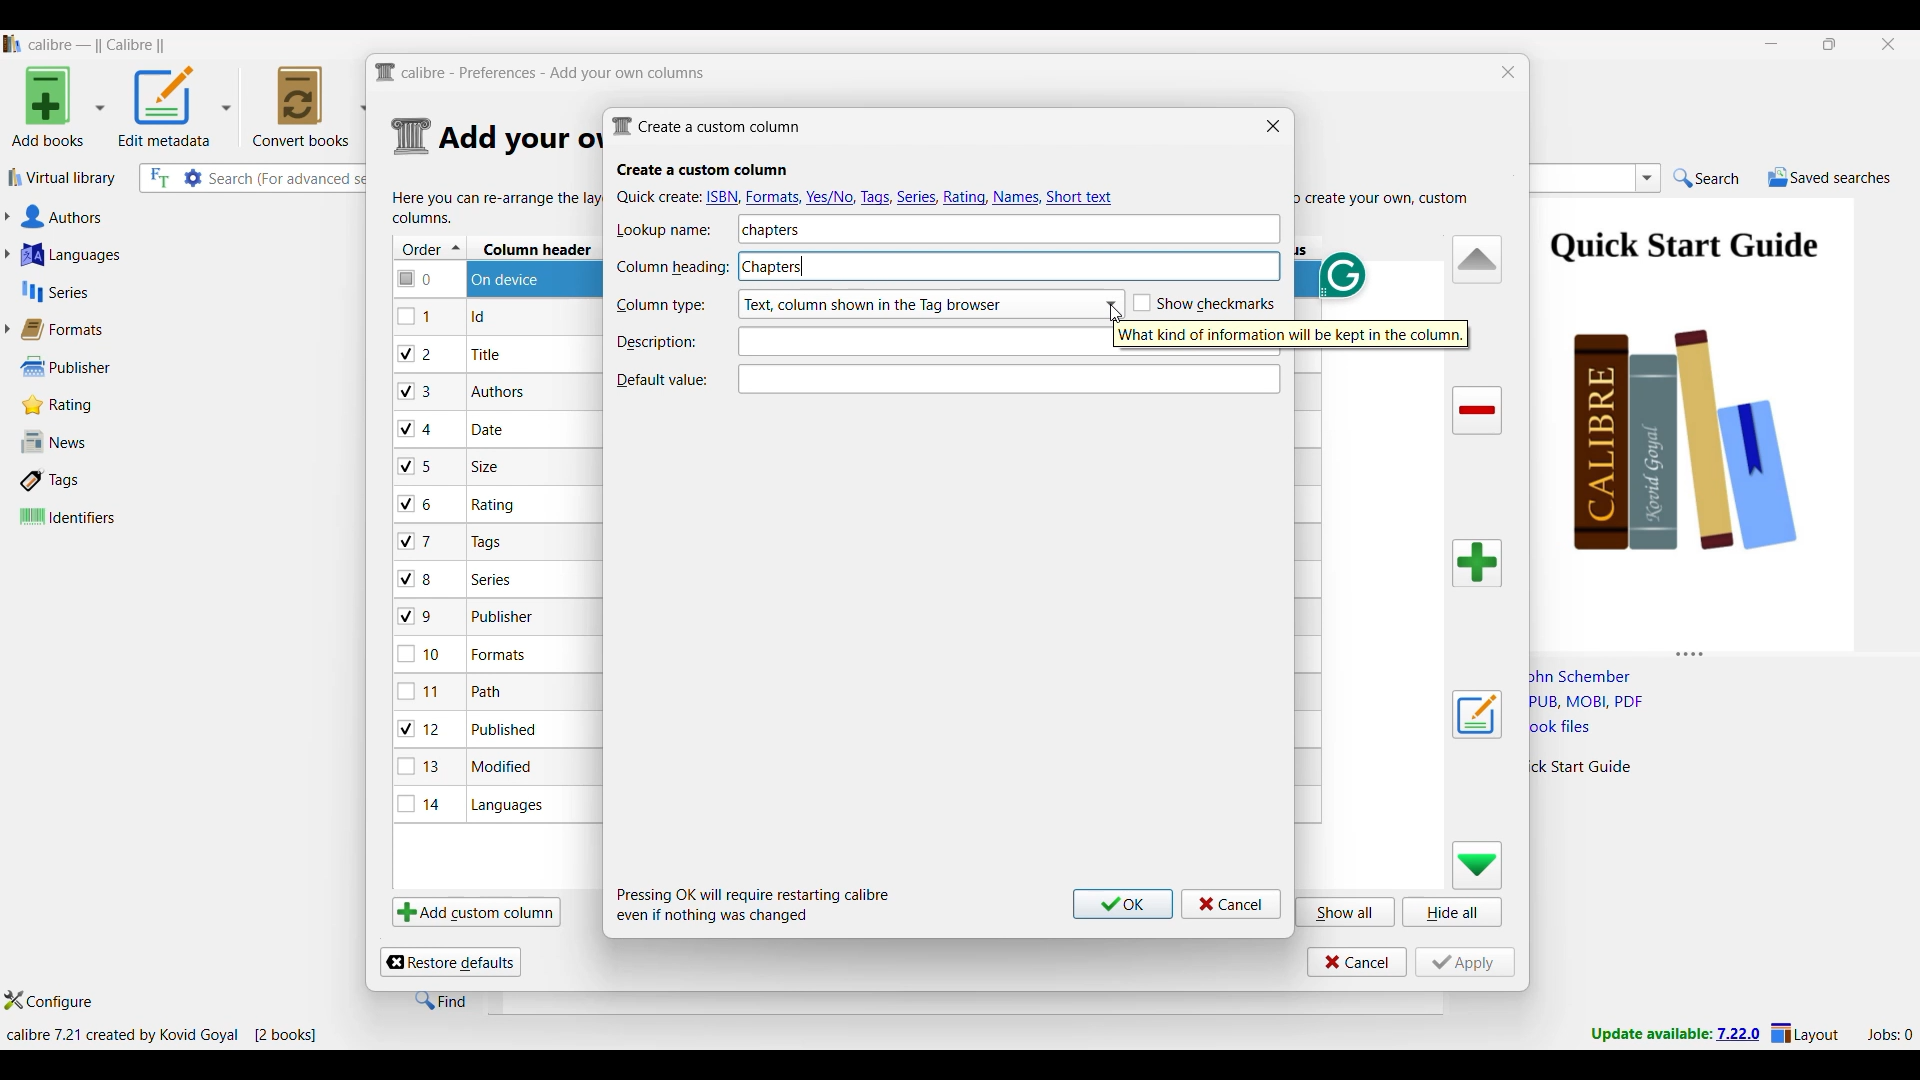 This screenshot has height=1080, width=1920. Describe the element at coordinates (517, 139) in the screenshot. I see `Section details` at that location.